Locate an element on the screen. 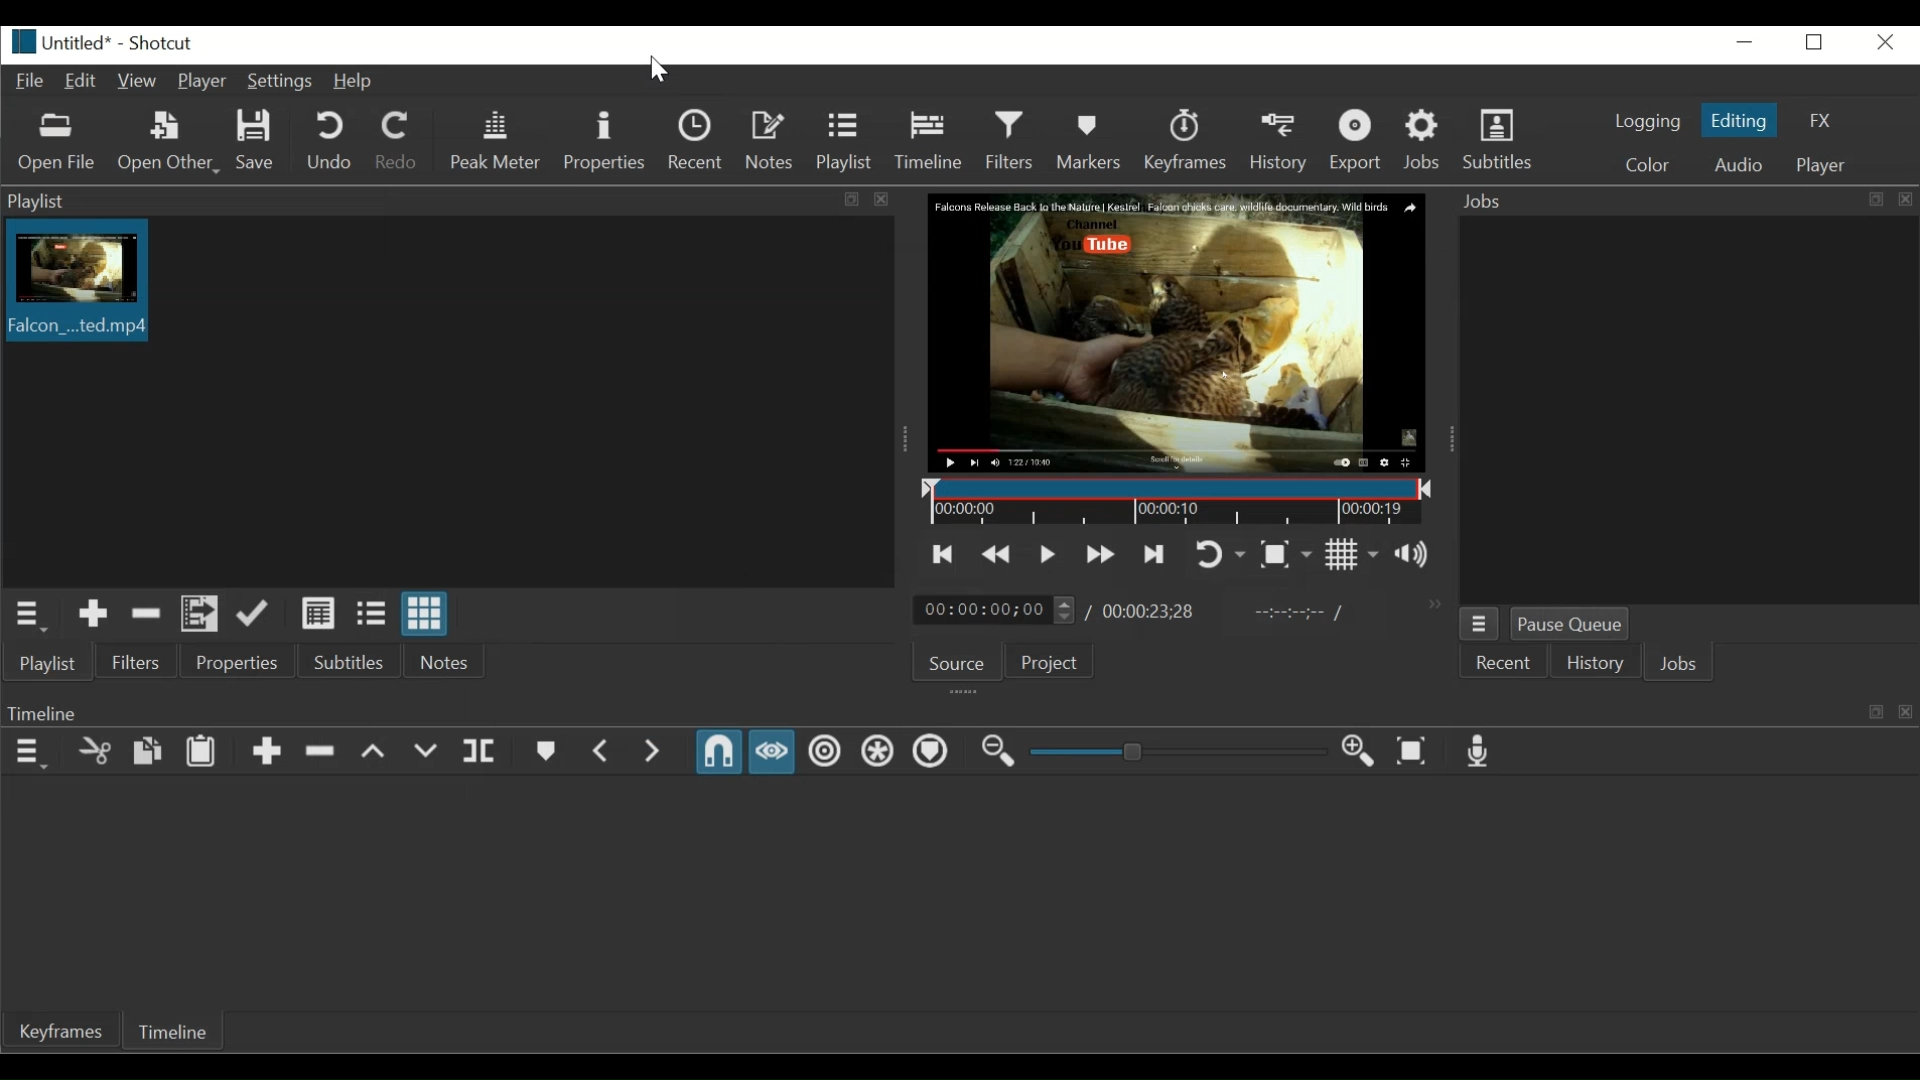 The height and width of the screenshot is (1080, 1920). Toggle play or pause is located at coordinates (1046, 552).